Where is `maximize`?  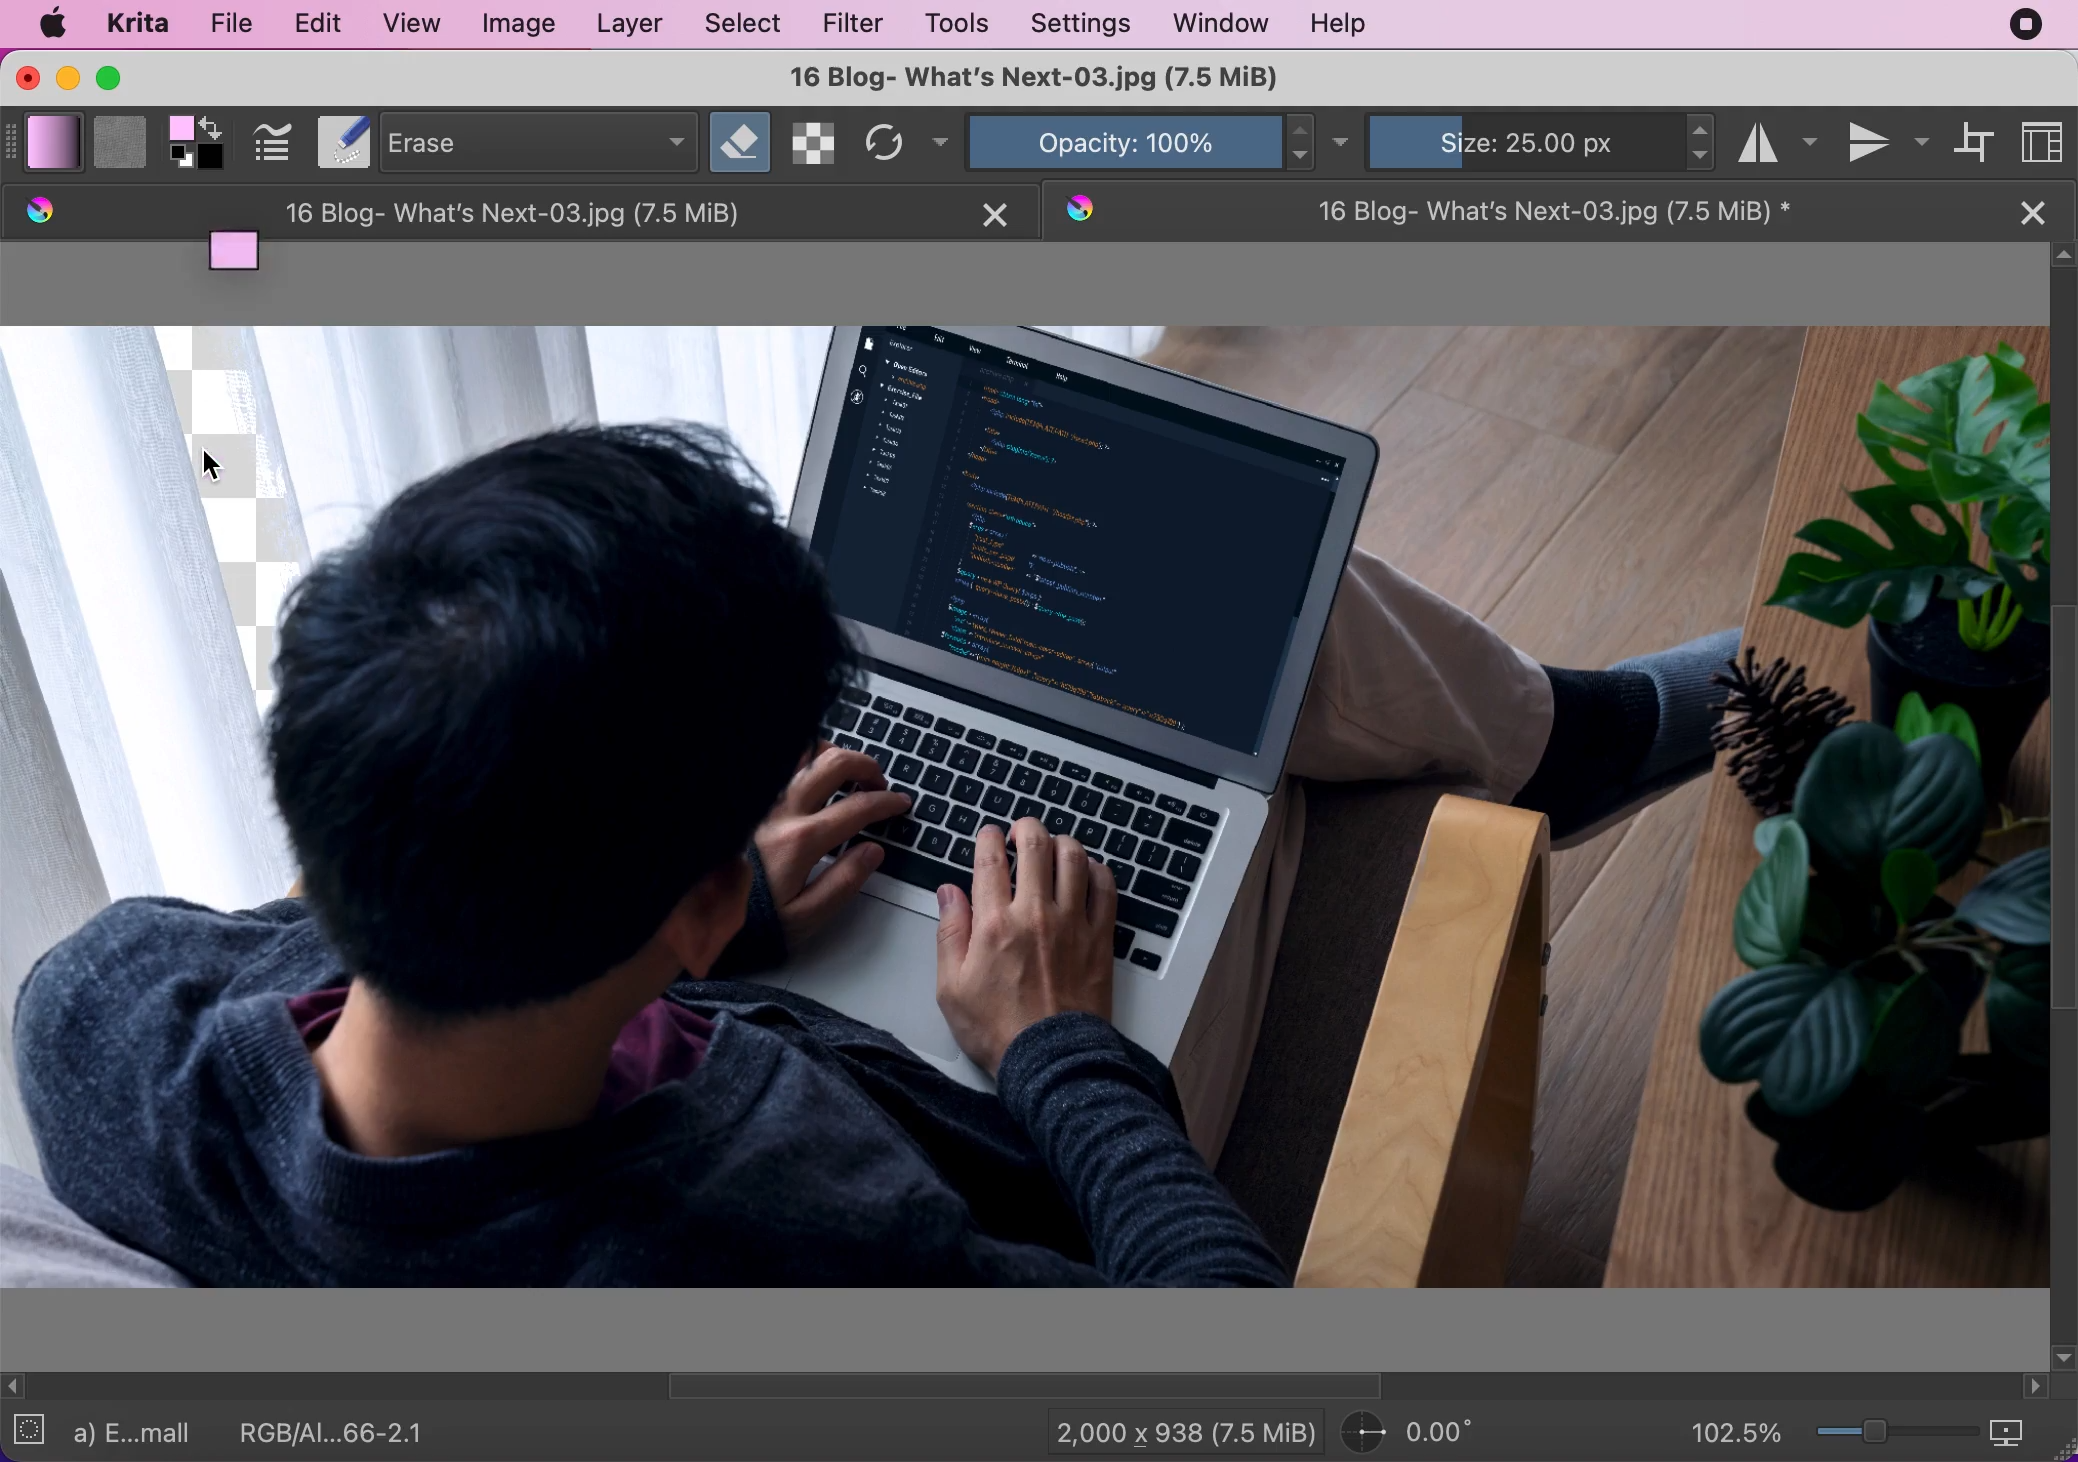
maximize is located at coordinates (118, 79).